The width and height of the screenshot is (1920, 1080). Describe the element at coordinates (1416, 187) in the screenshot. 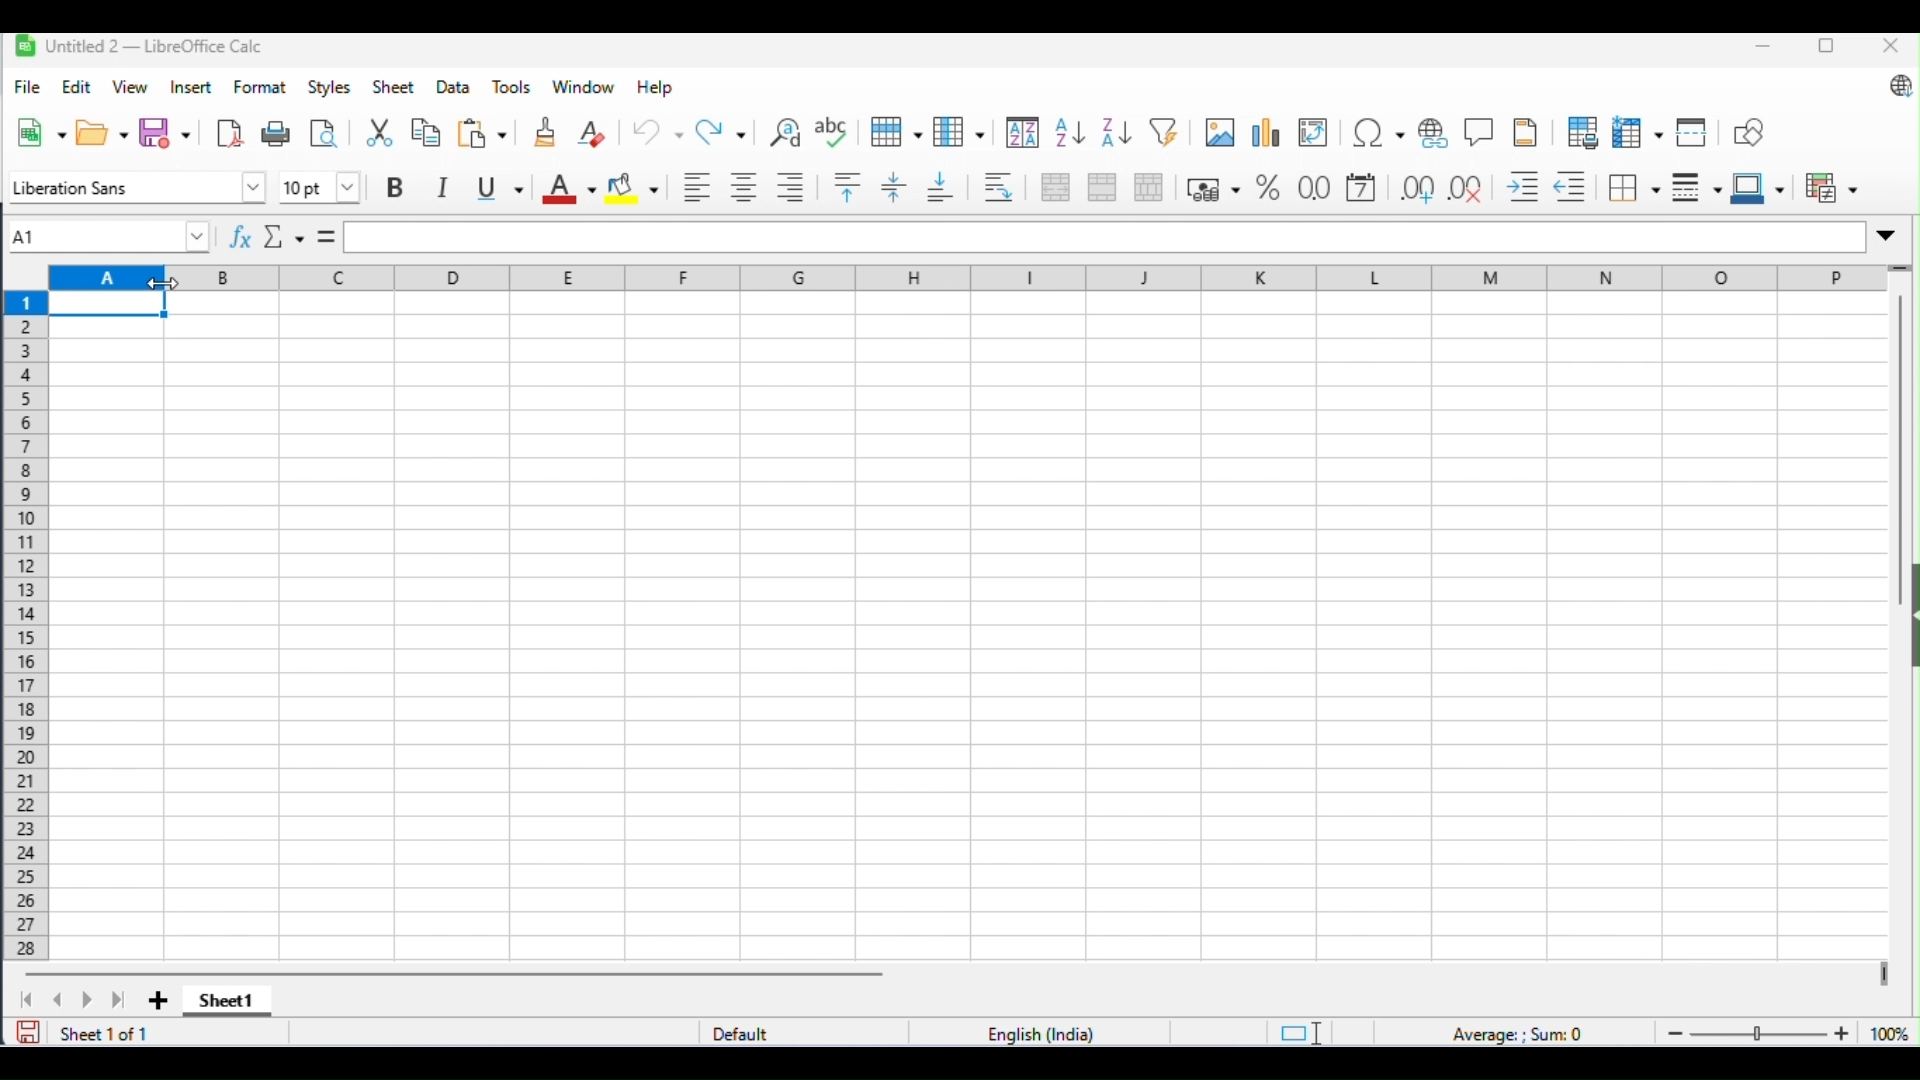

I see `add decimal place` at that location.